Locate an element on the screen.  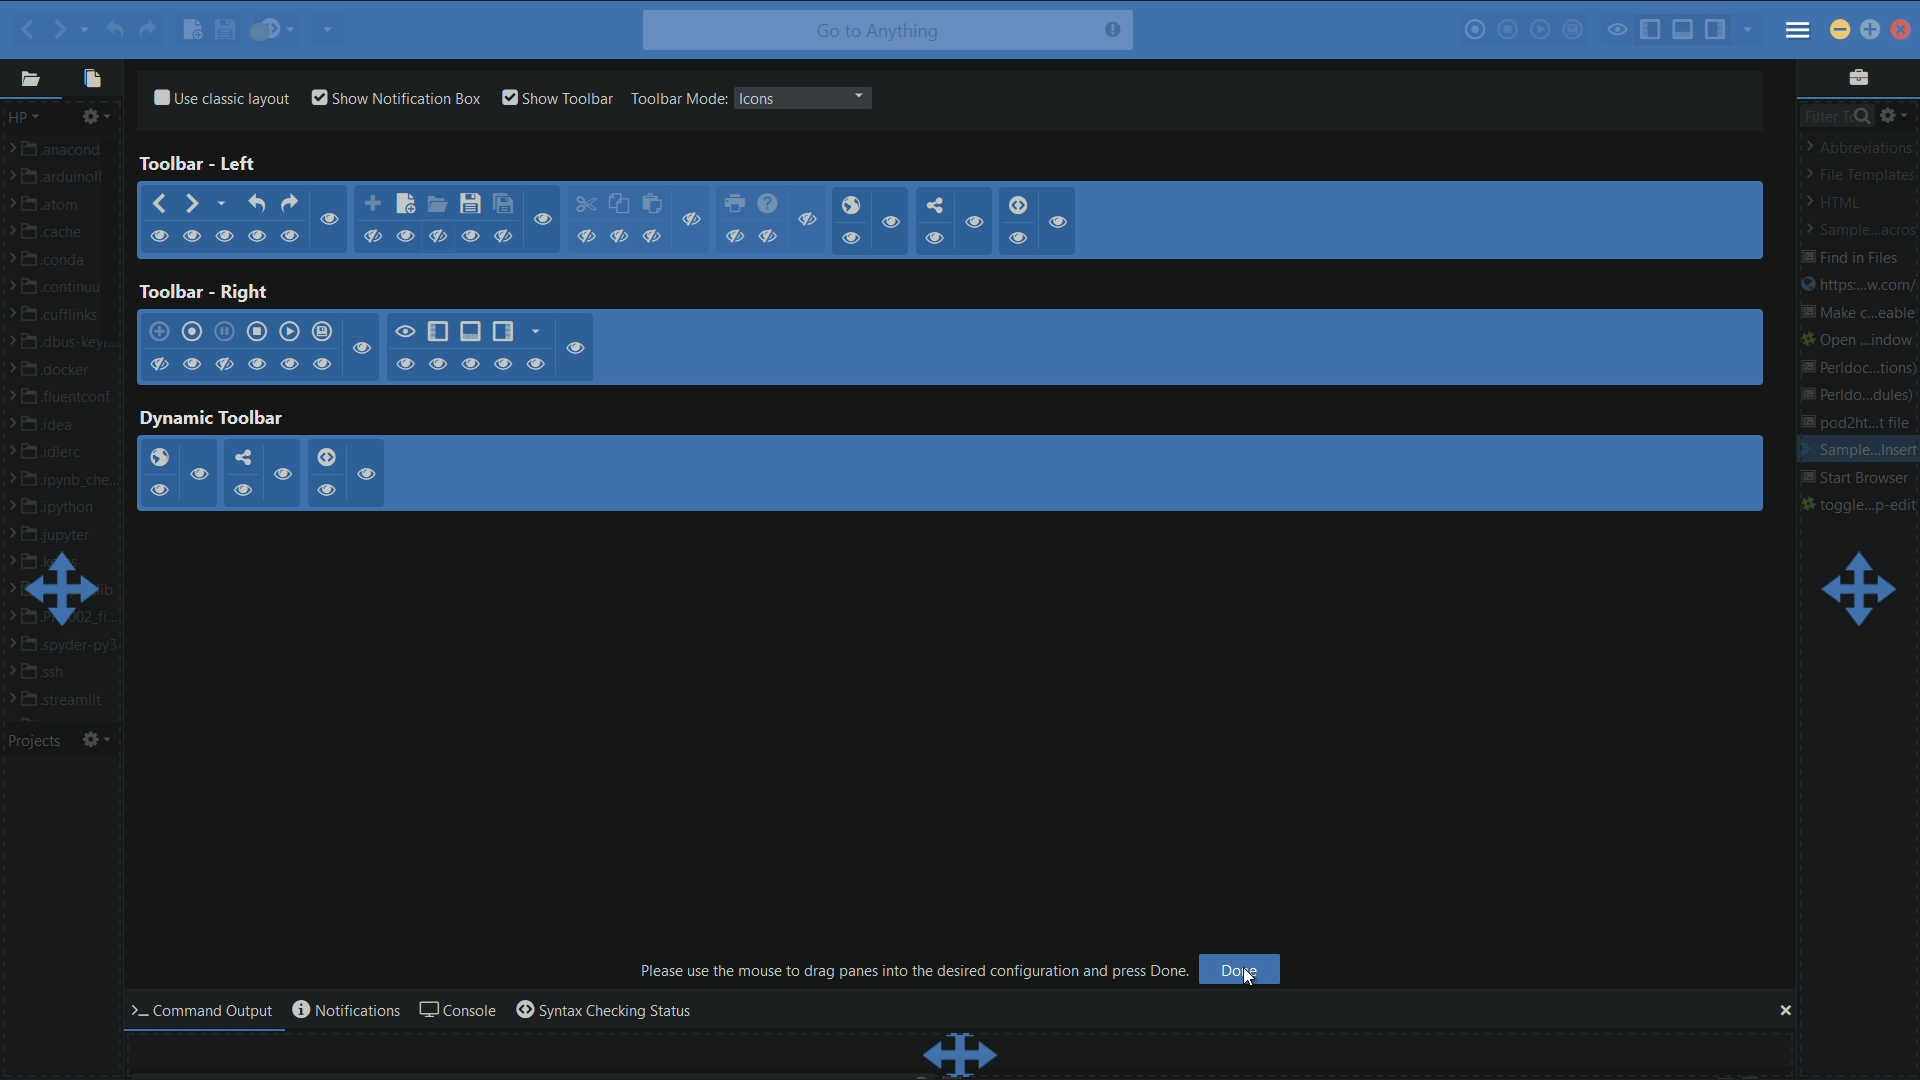
.jupyter is located at coordinates (62, 536).